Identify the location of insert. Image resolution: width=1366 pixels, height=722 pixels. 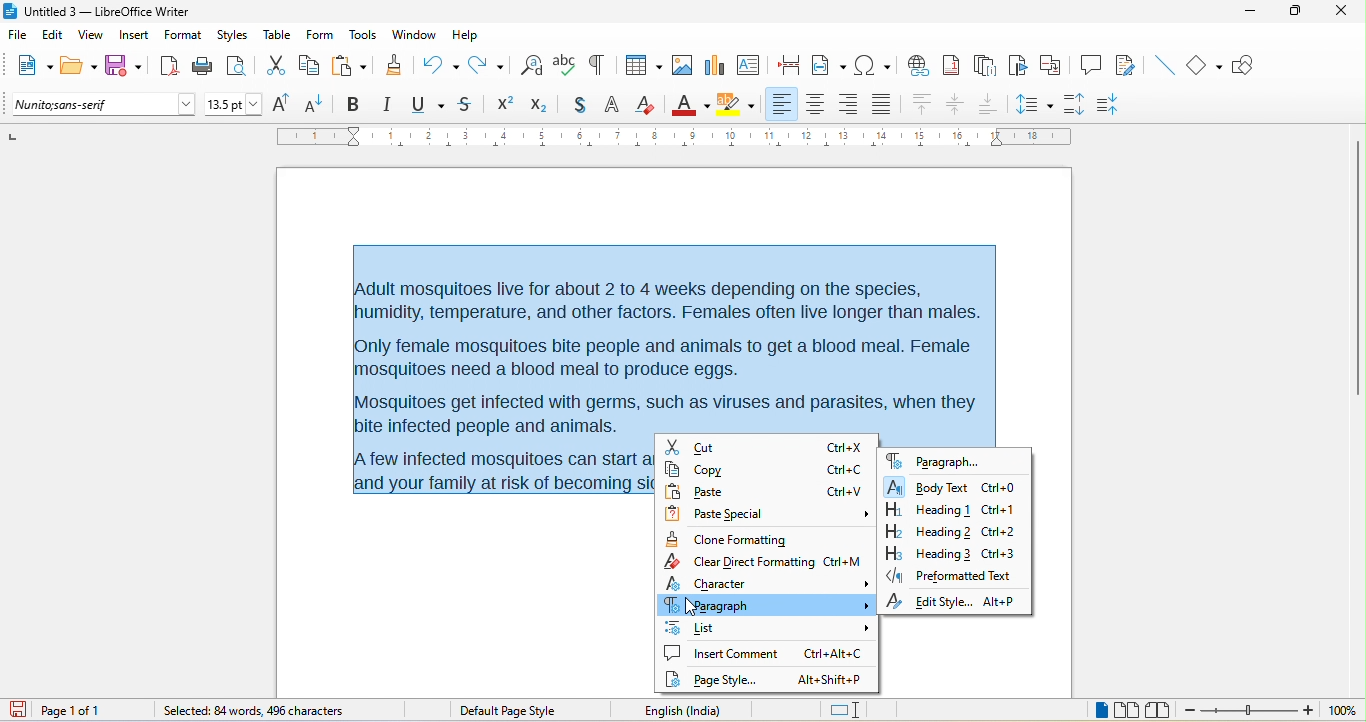
(134, 37).